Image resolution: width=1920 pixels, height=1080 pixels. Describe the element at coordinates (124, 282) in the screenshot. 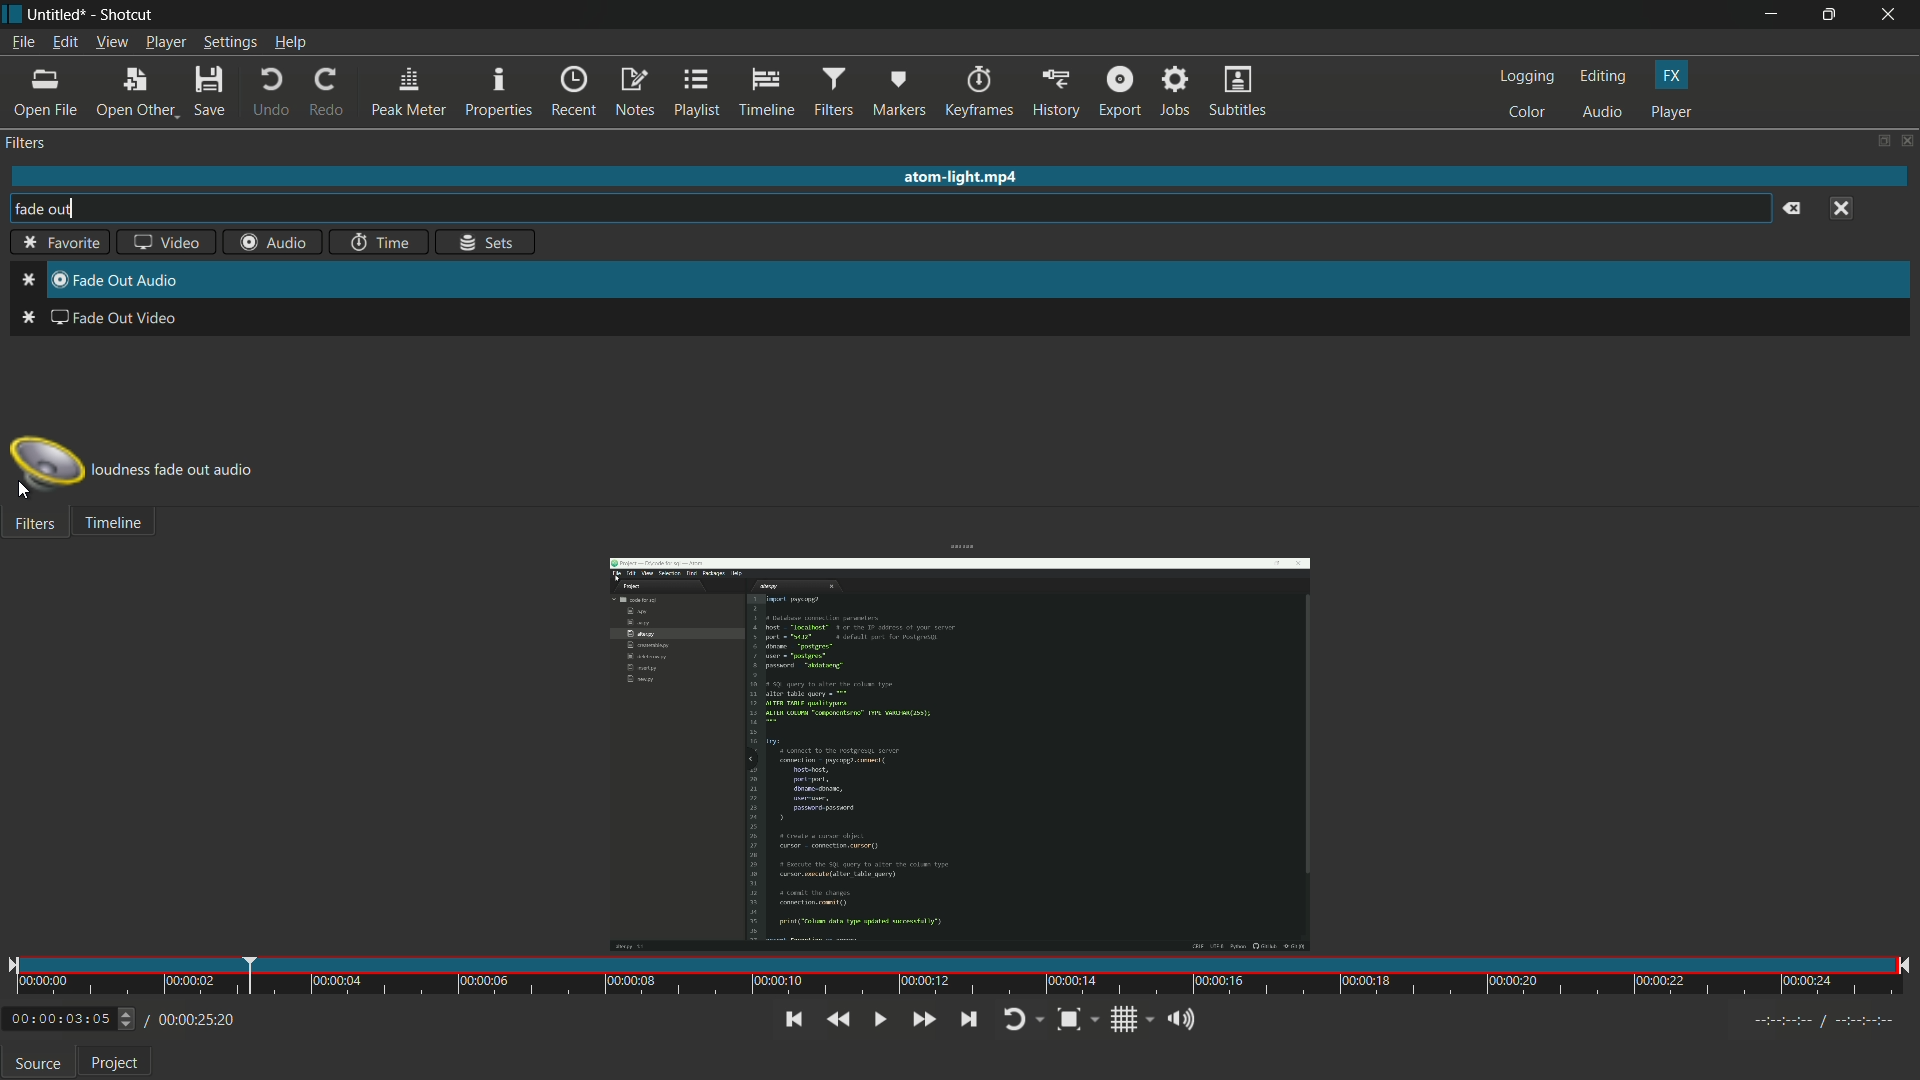

I see `fade out audio` at that location.